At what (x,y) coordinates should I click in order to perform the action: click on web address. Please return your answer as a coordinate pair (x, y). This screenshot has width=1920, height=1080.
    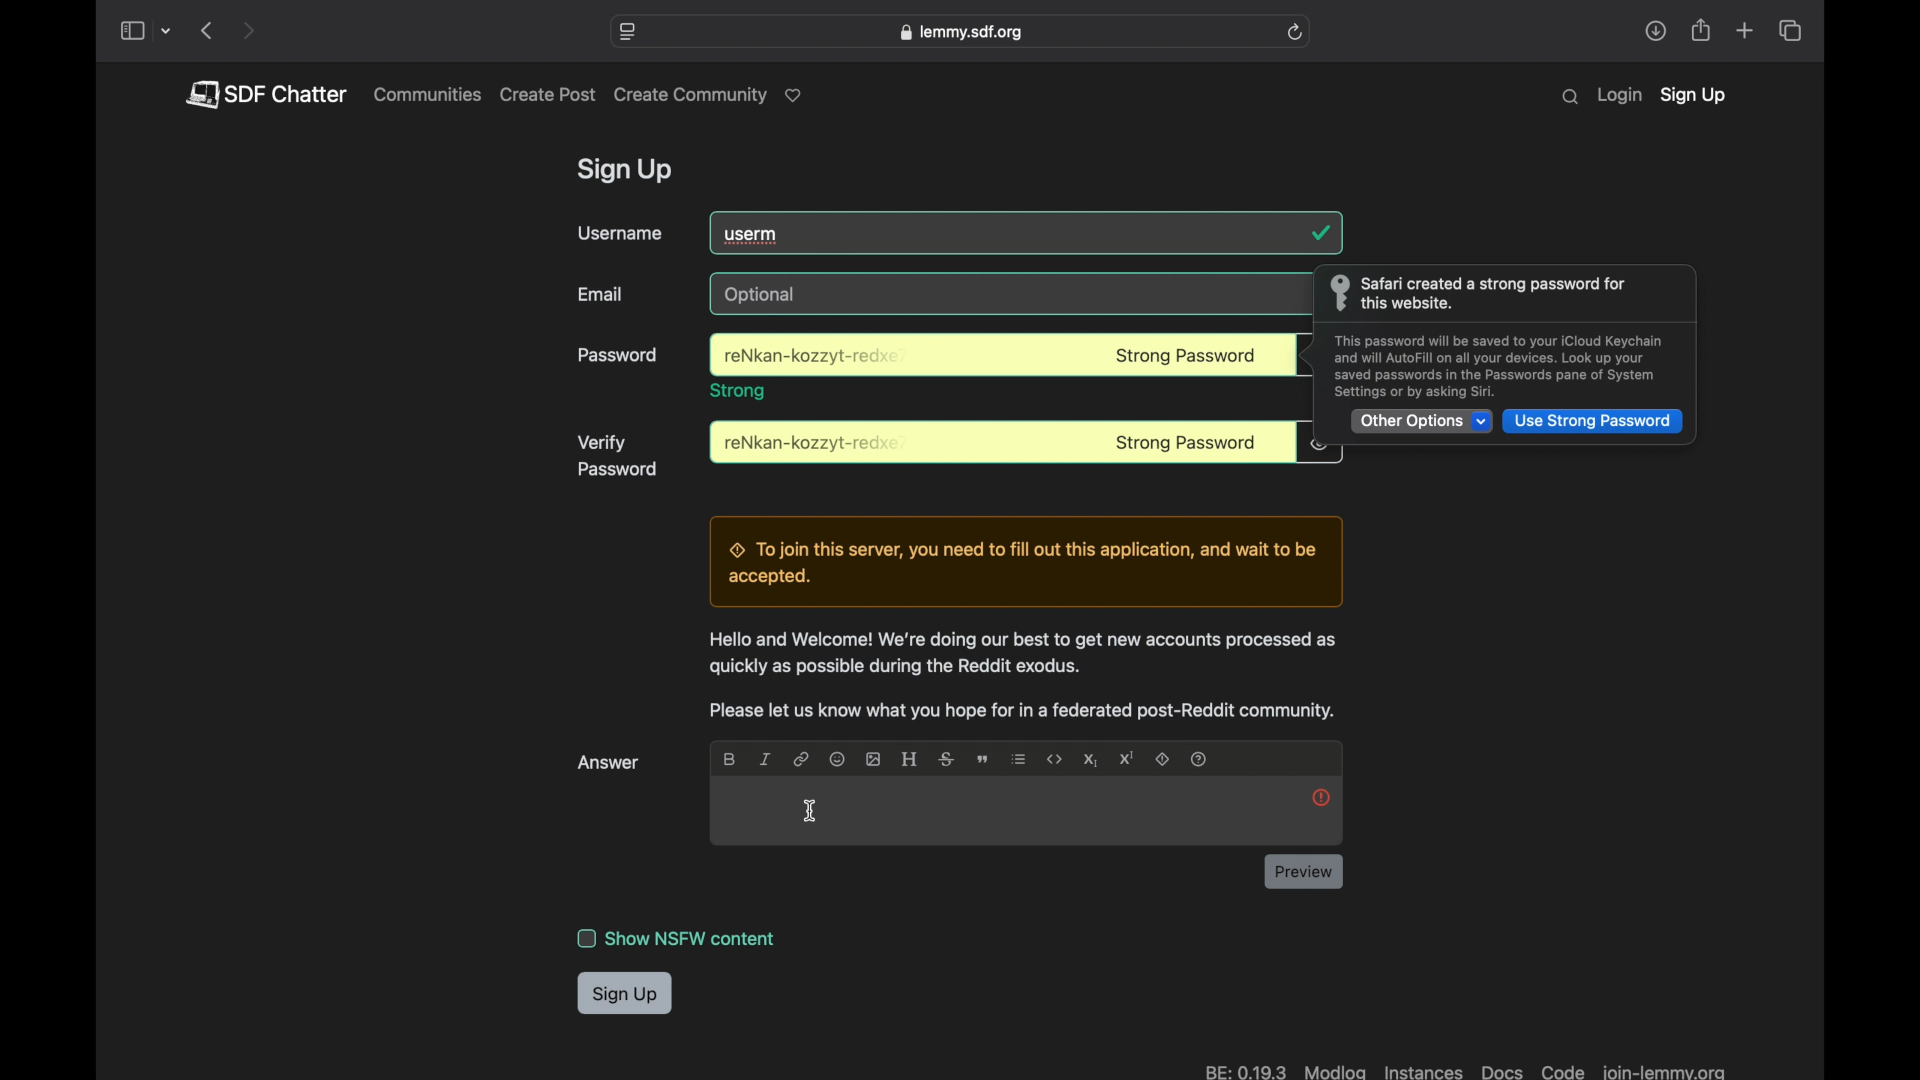
    Looking at the image, I should click on (960, 32).